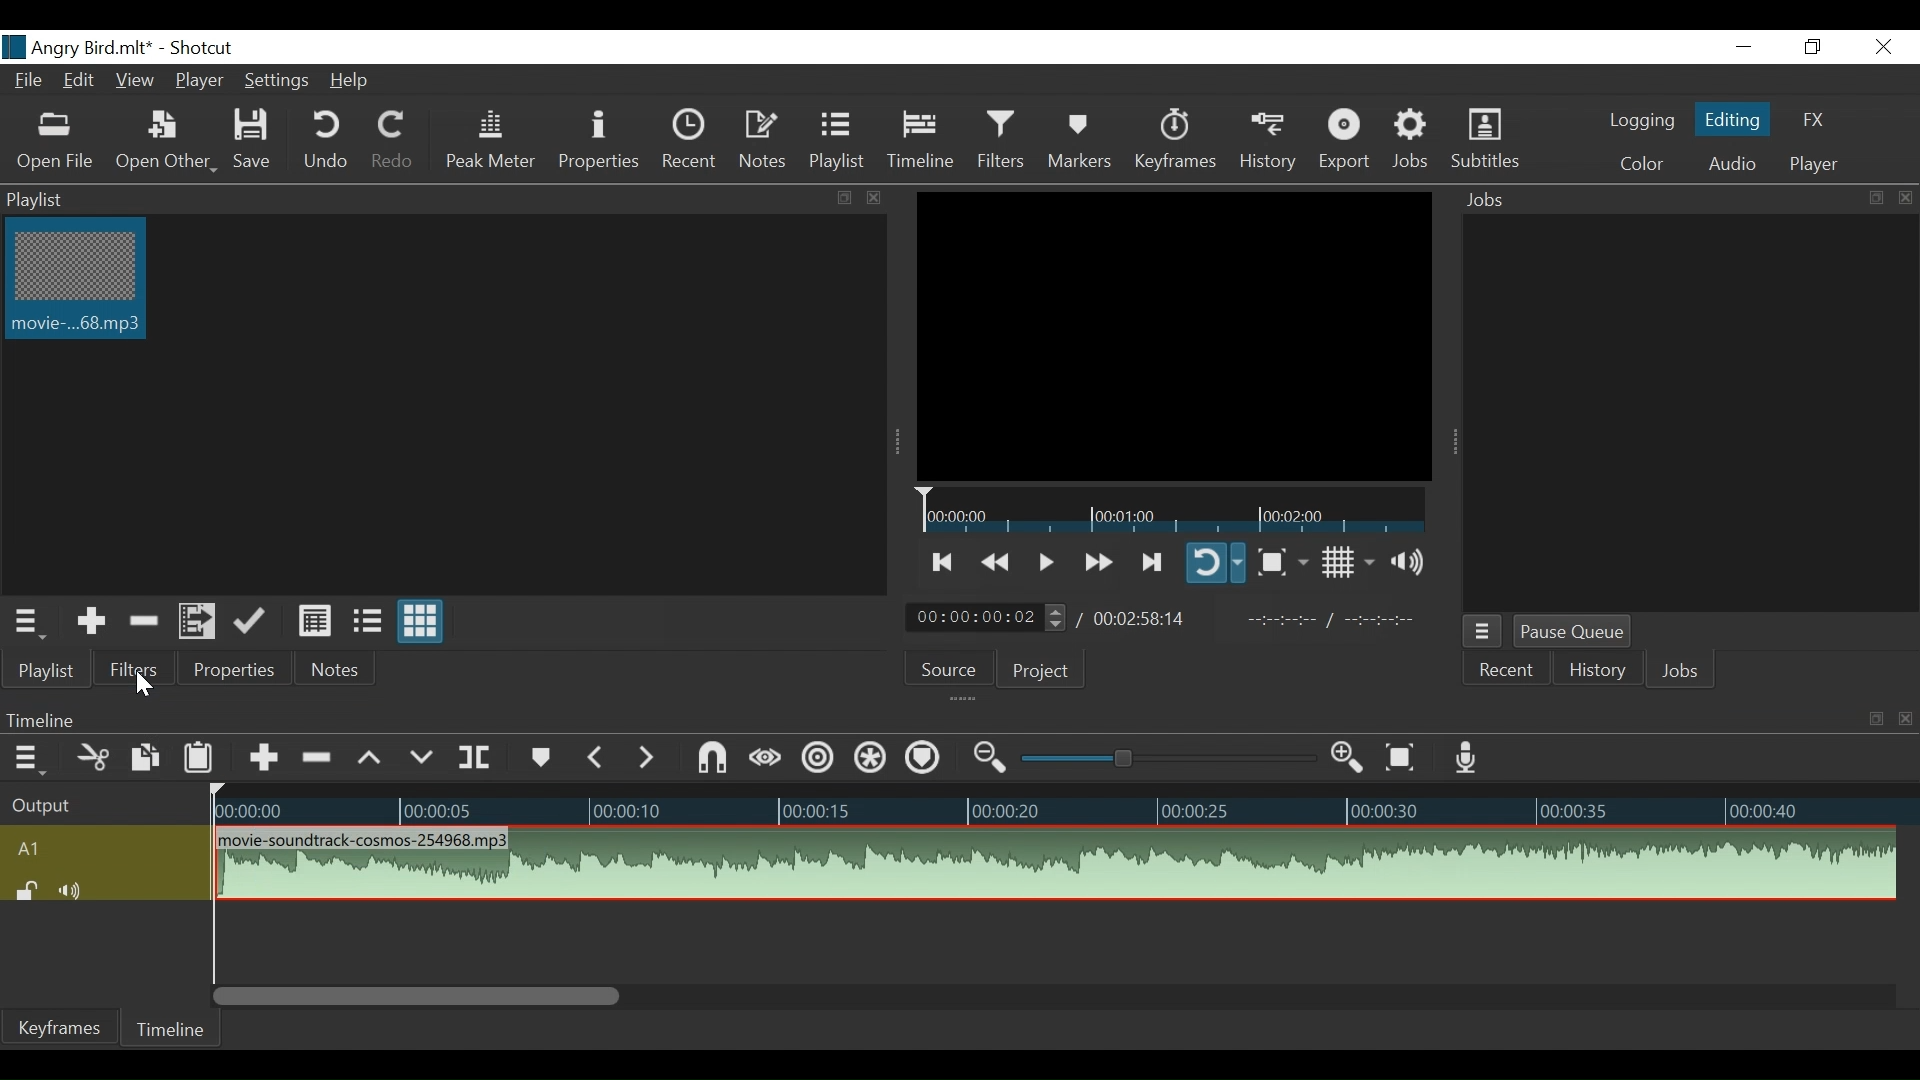 The width and height of the screenshot is (1920, 1080). Describe the element at coordinates (929, 720) in the screenshot. I see `Timeline menu` at that location.